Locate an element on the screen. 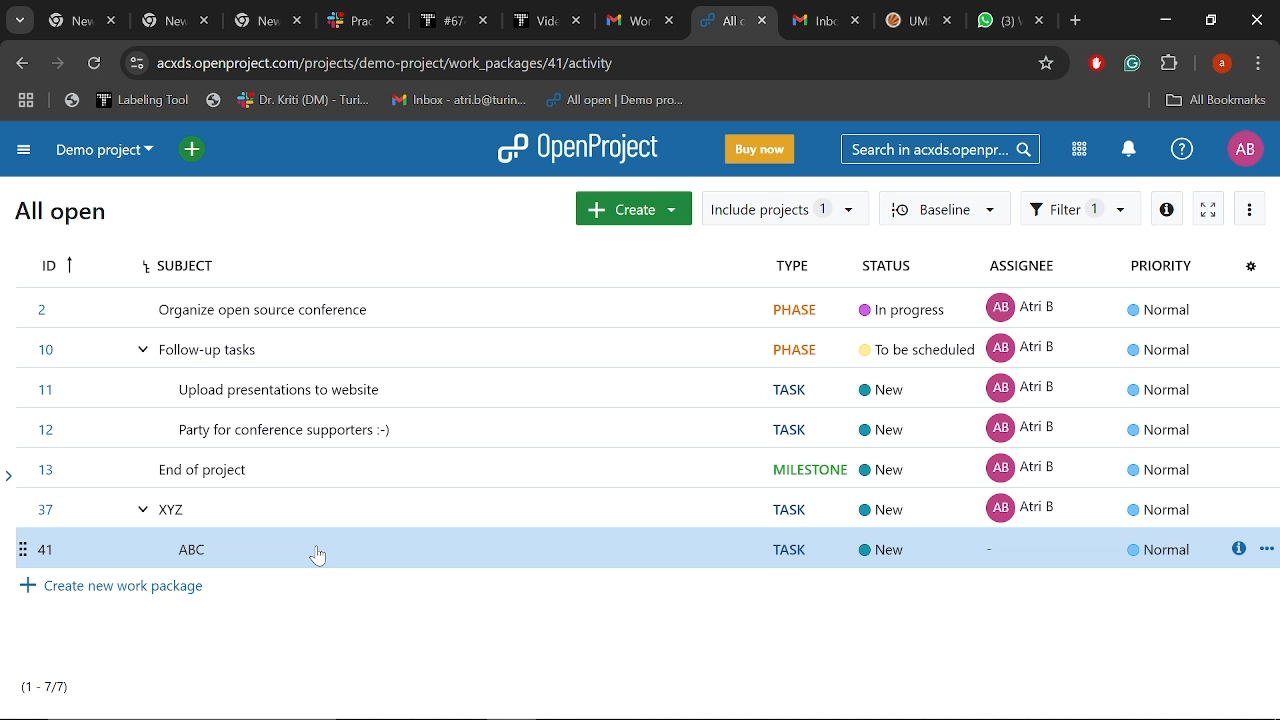 Image resolution: width=1280 pixels, height=720 pixels. Customize and control chorme is located at coordinates (1258, 66).